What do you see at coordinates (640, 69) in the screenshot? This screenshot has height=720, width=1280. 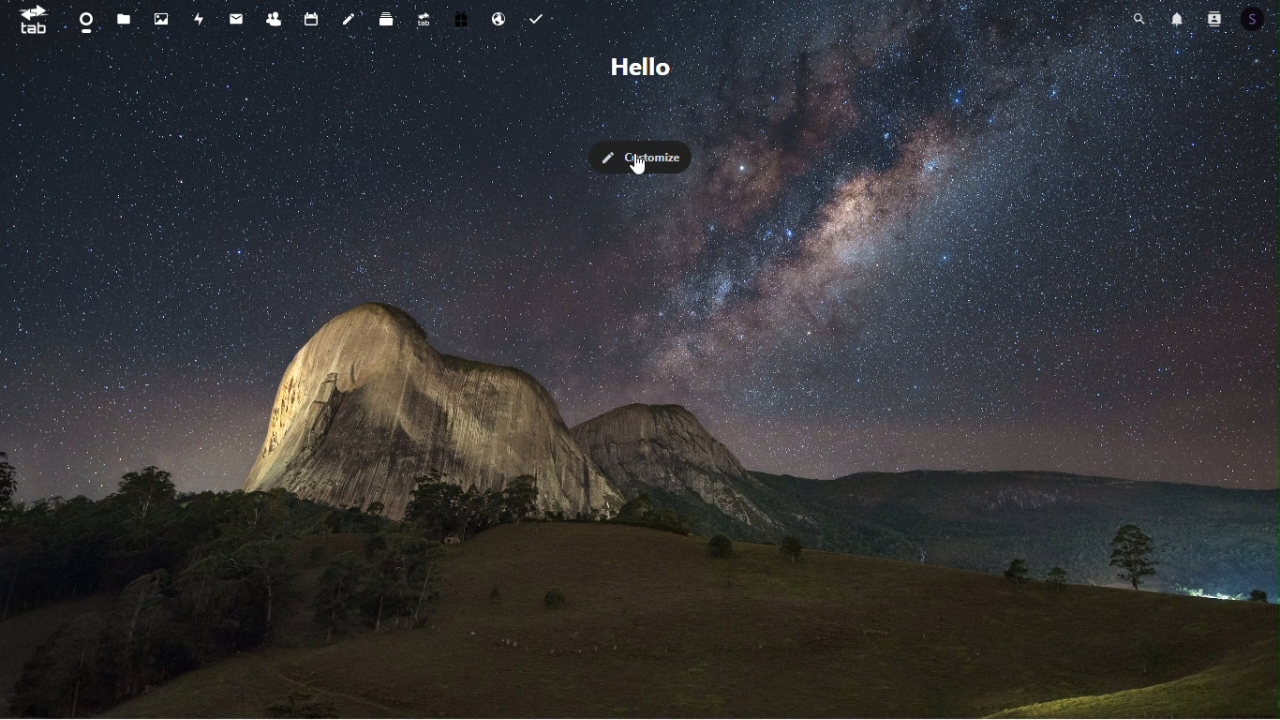 I see `Greetings` at bounding box center [640, 69].